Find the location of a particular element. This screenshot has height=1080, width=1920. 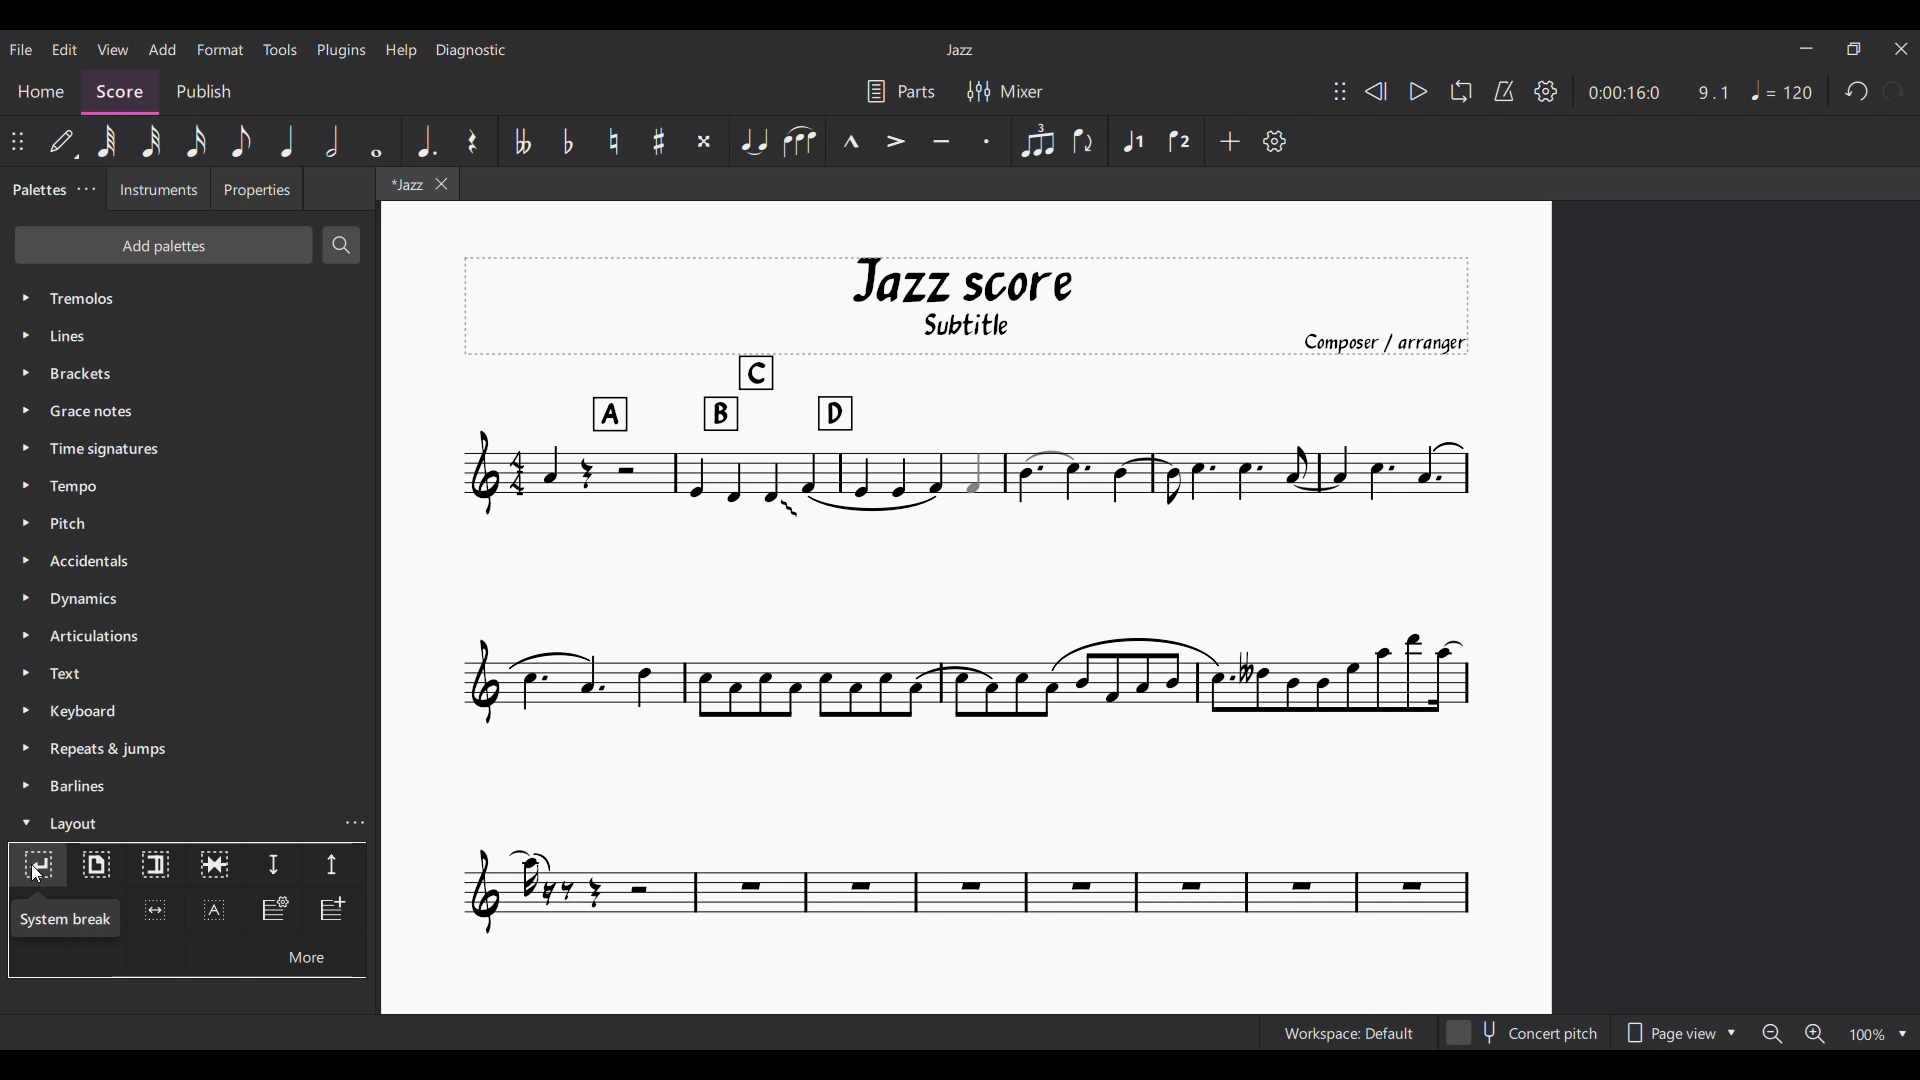

Change position is located at coordinates (1340, 91).